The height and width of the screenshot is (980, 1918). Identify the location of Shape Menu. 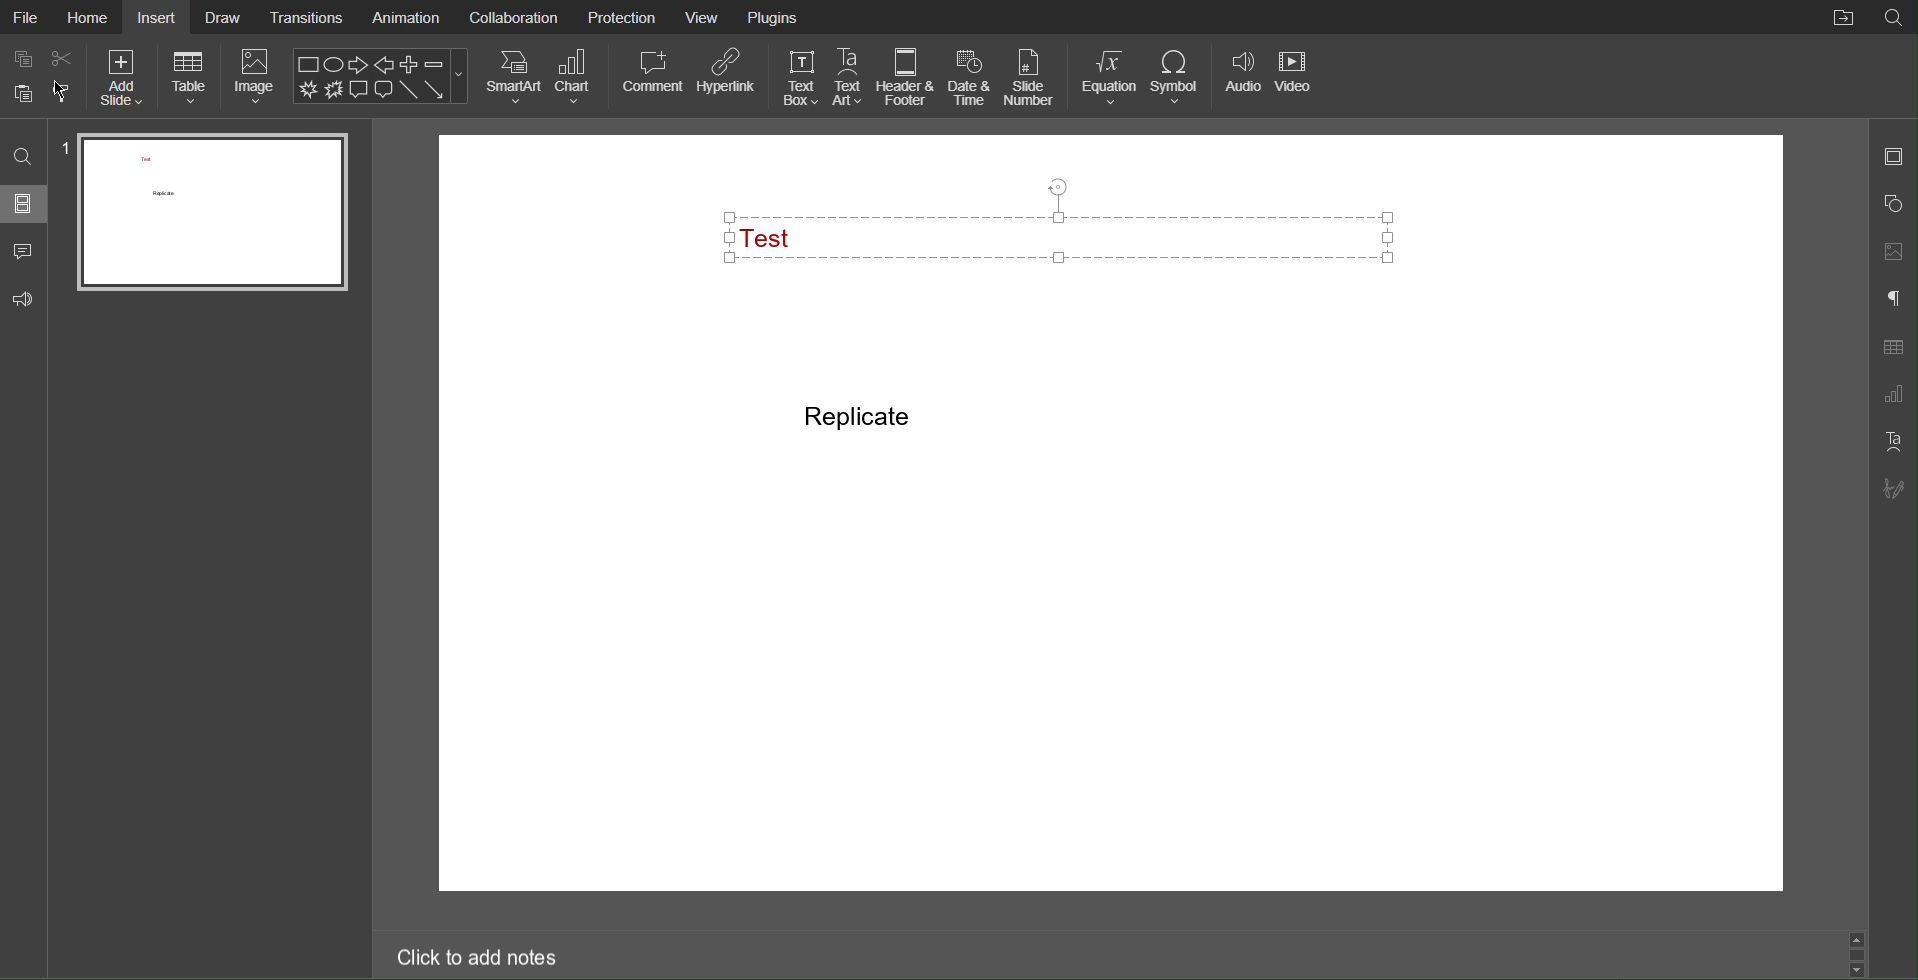
(381, 76).